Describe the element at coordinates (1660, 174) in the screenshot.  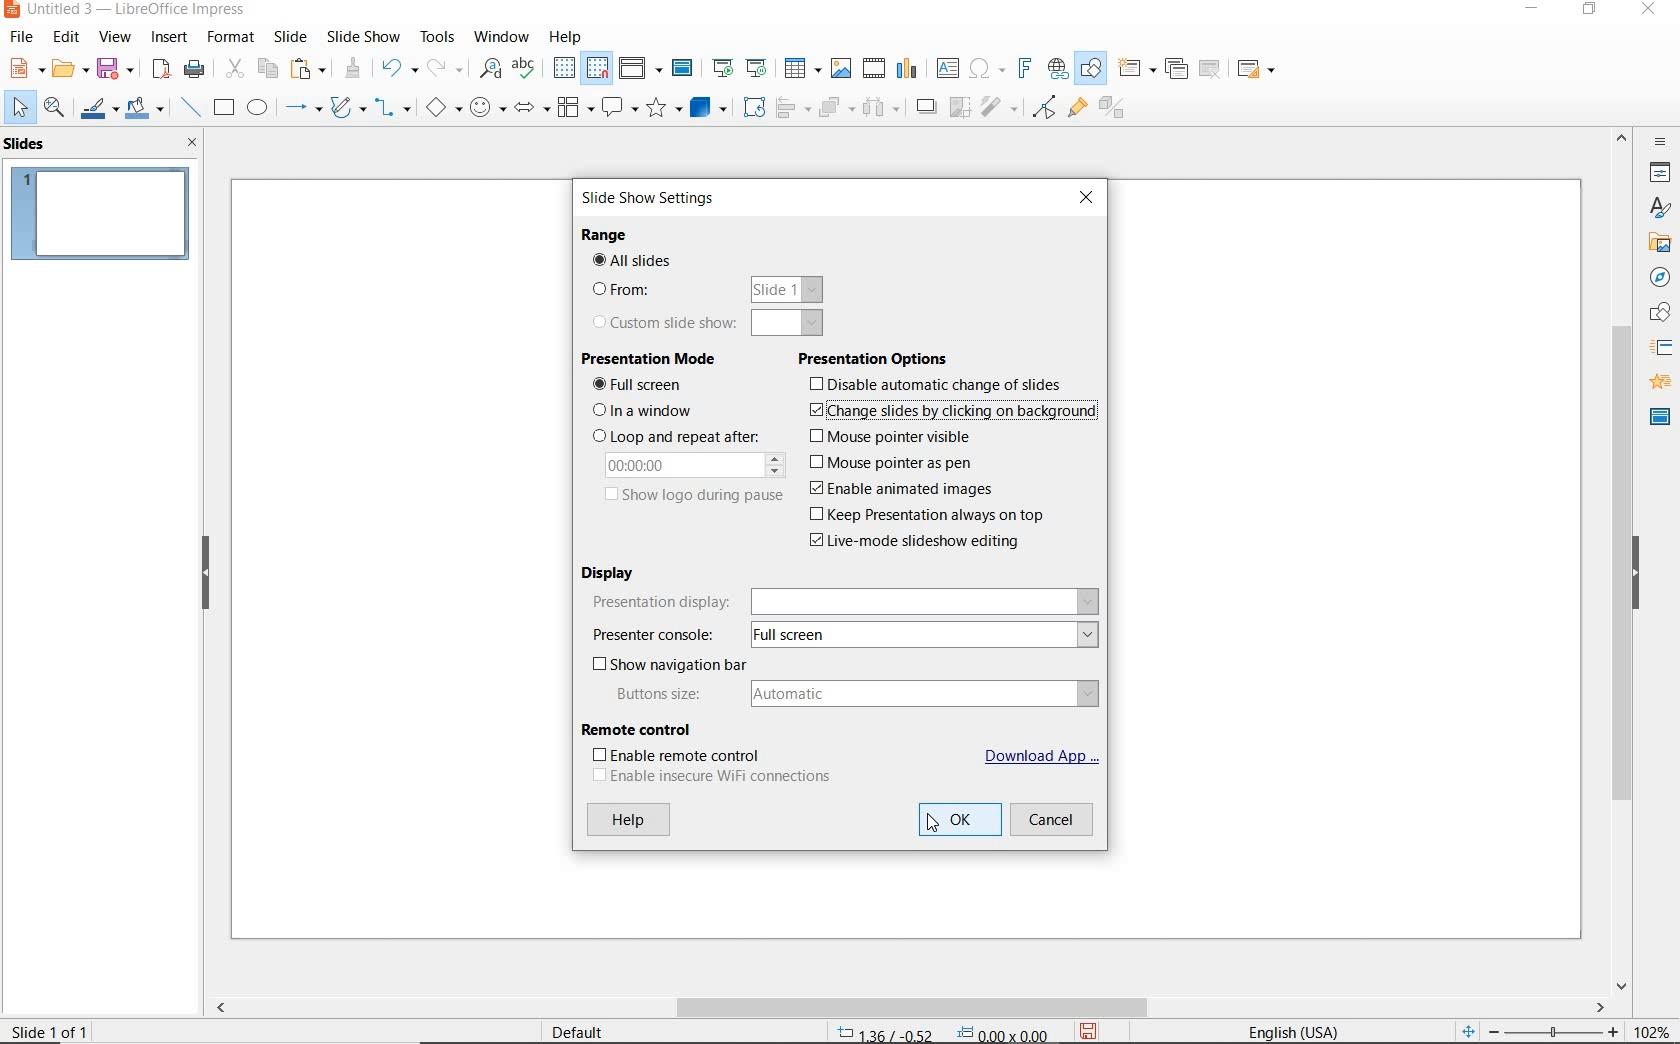
I see `PROPERTIES` at that location.